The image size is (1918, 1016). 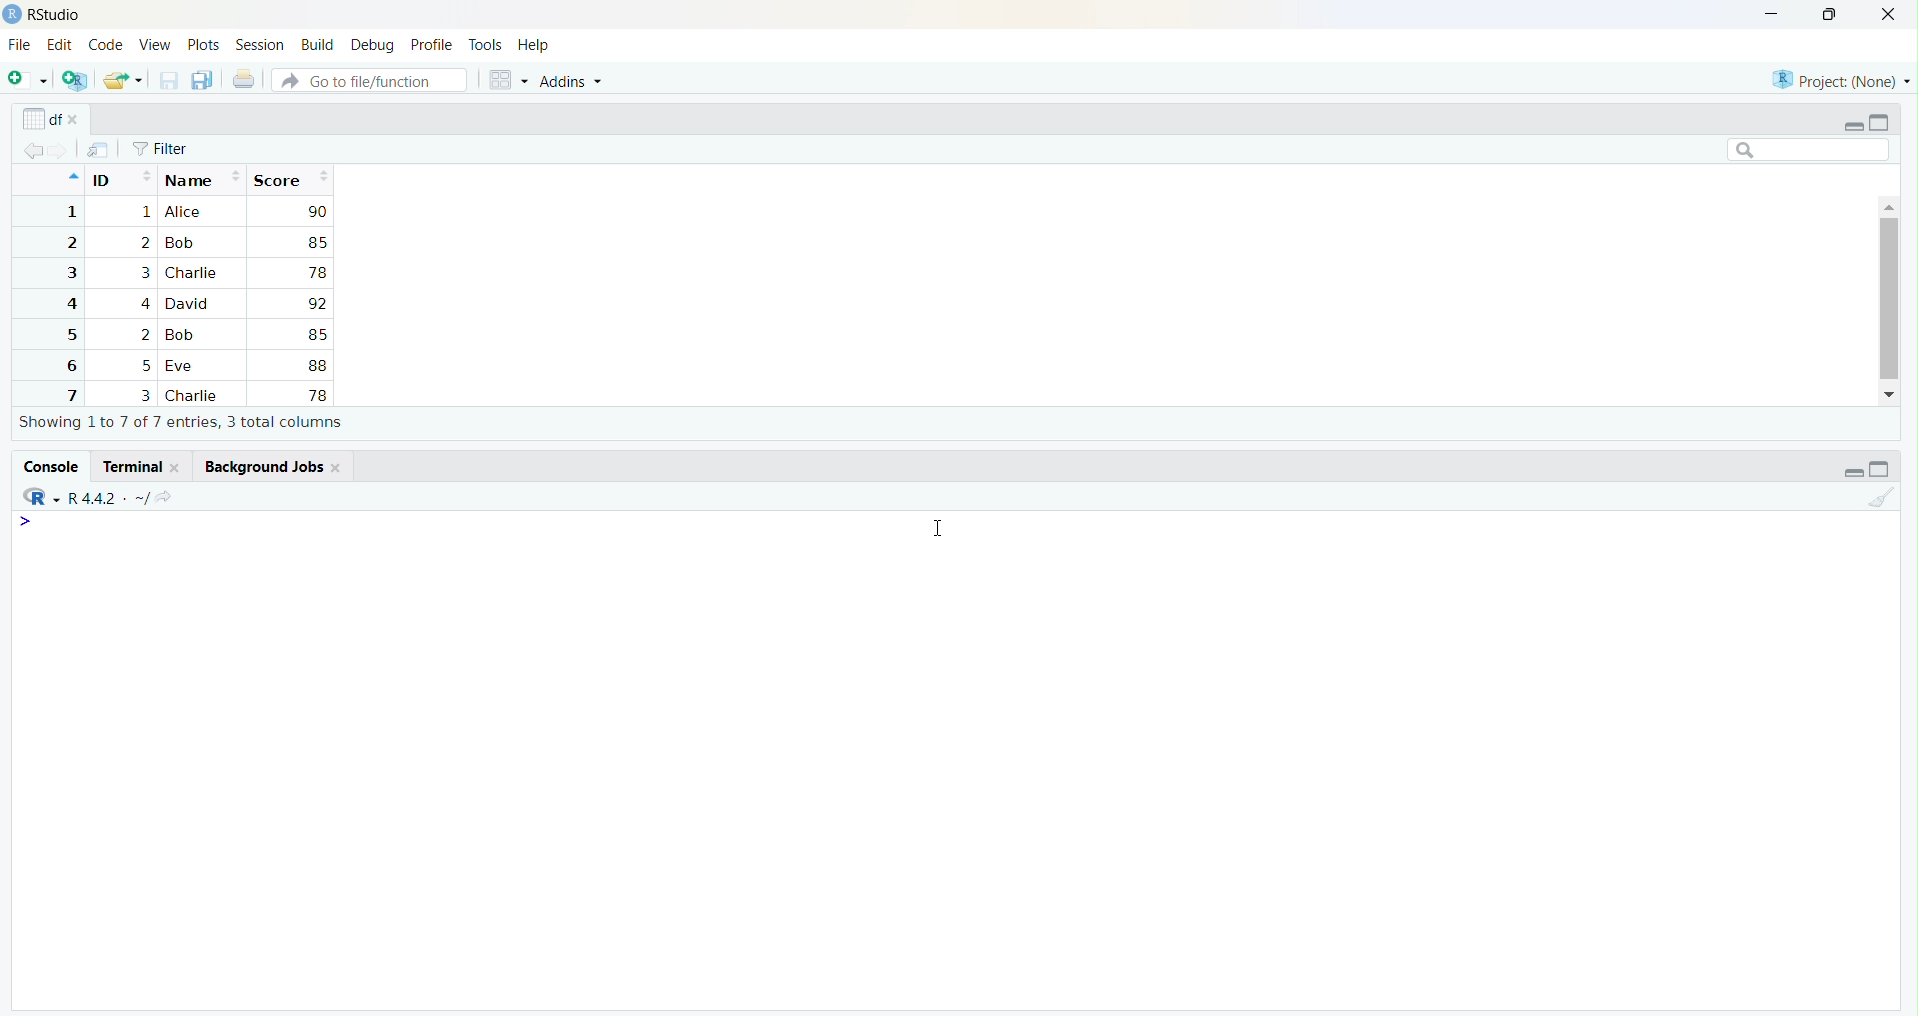 I want to click on 78, so click(x=316, y=395).